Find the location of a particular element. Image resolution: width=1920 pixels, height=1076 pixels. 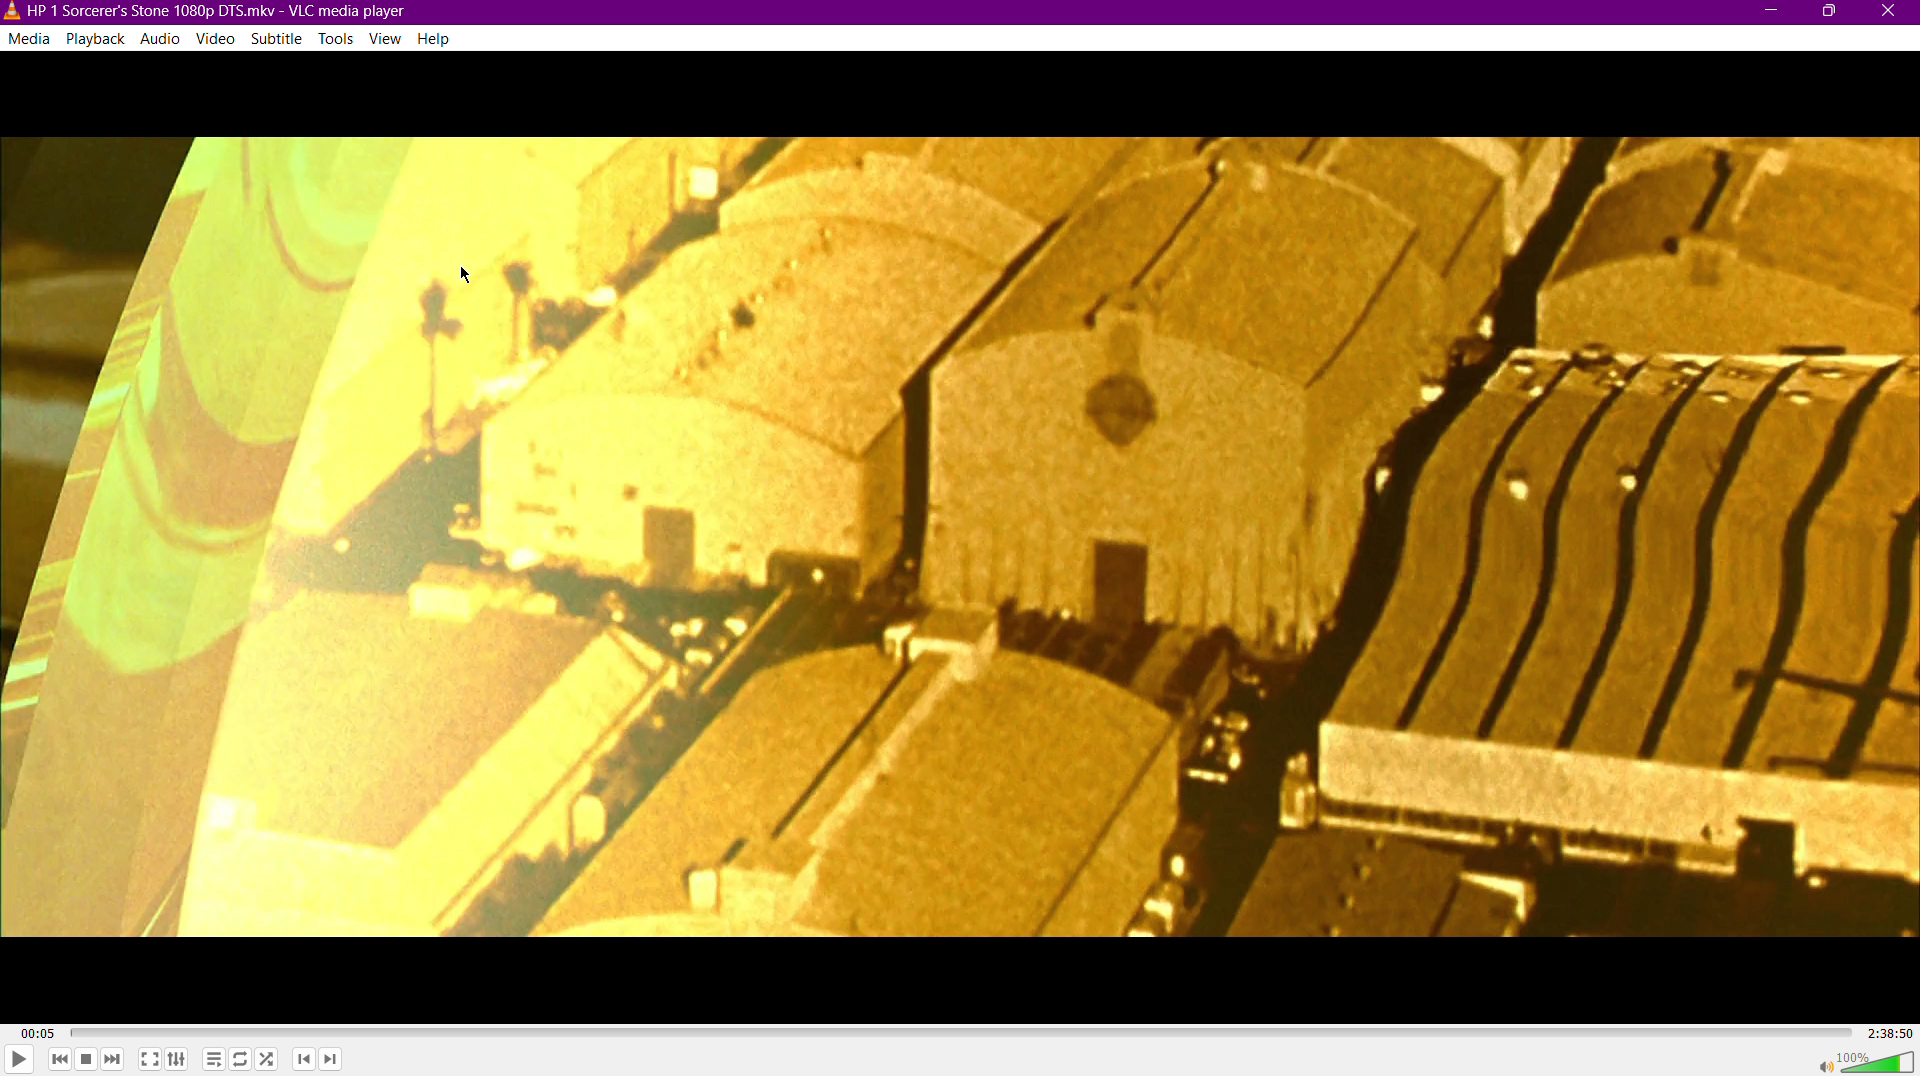

Extended Settings is located at coordinates (175, 1058).